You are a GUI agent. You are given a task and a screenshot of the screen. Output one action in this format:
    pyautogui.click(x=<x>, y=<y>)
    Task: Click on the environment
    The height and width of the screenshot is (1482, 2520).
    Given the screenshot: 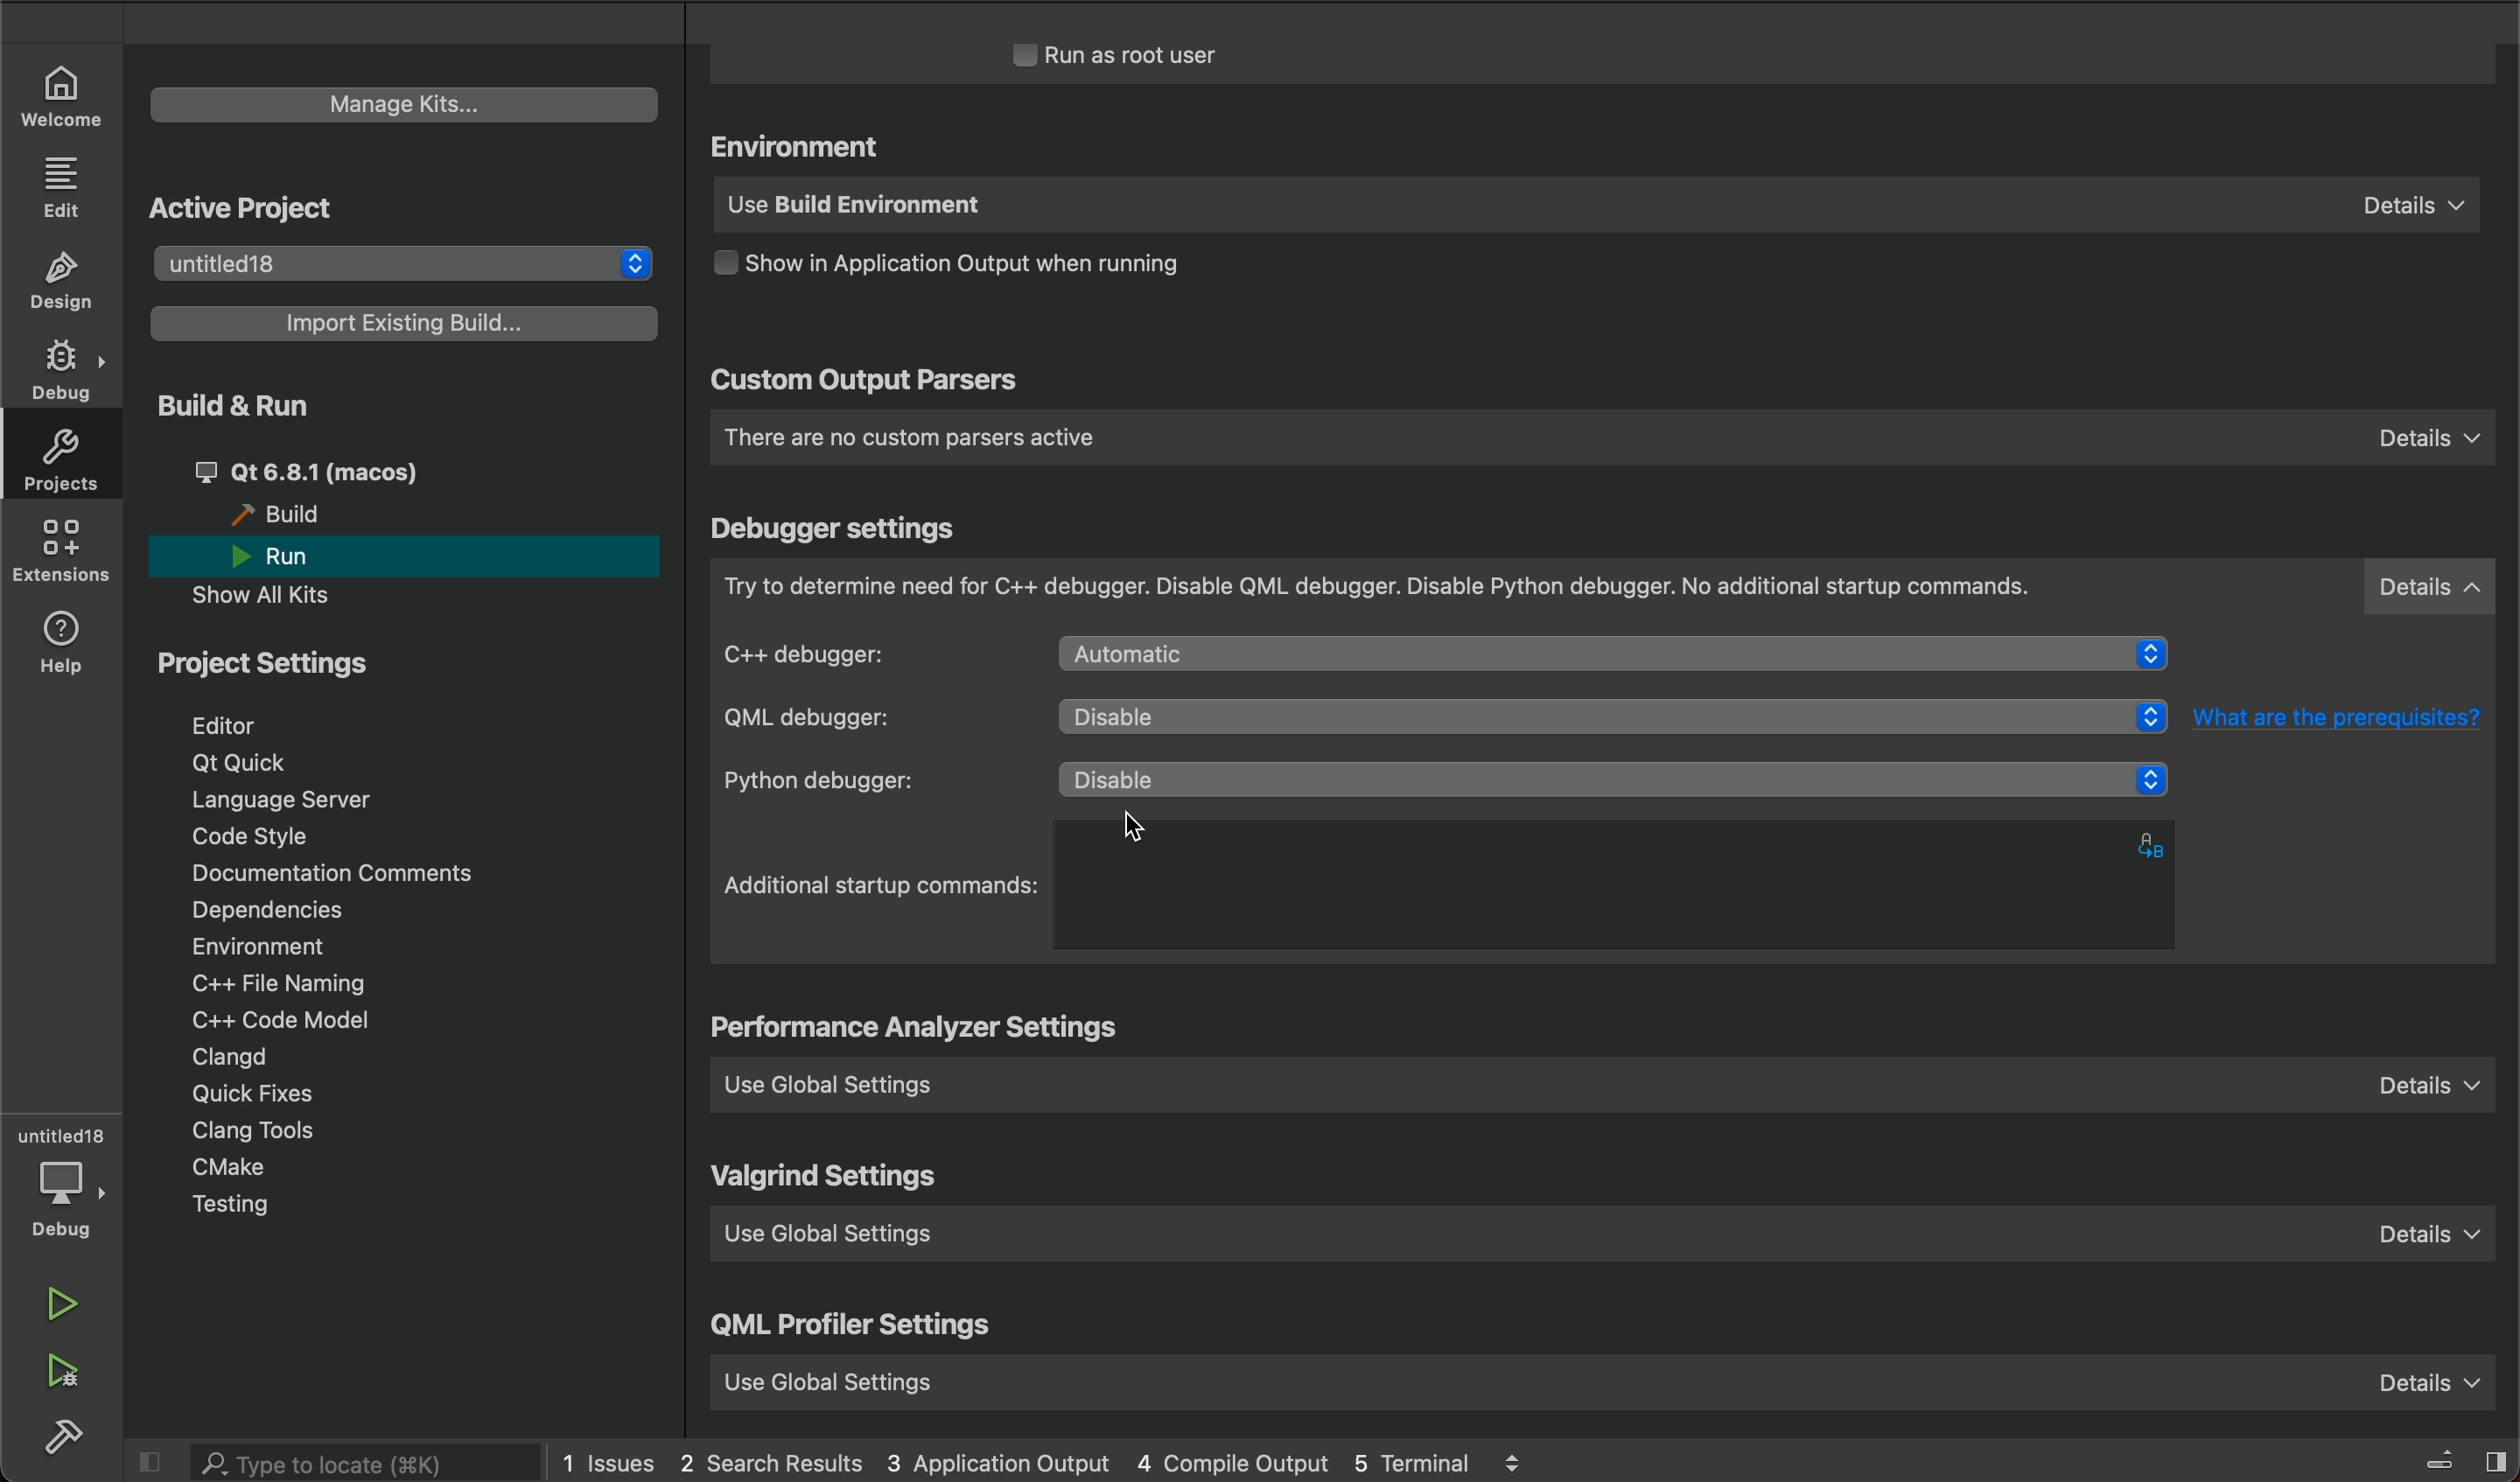 What is the action you would take?
    pyautogui.click(x=257, y=946)
    